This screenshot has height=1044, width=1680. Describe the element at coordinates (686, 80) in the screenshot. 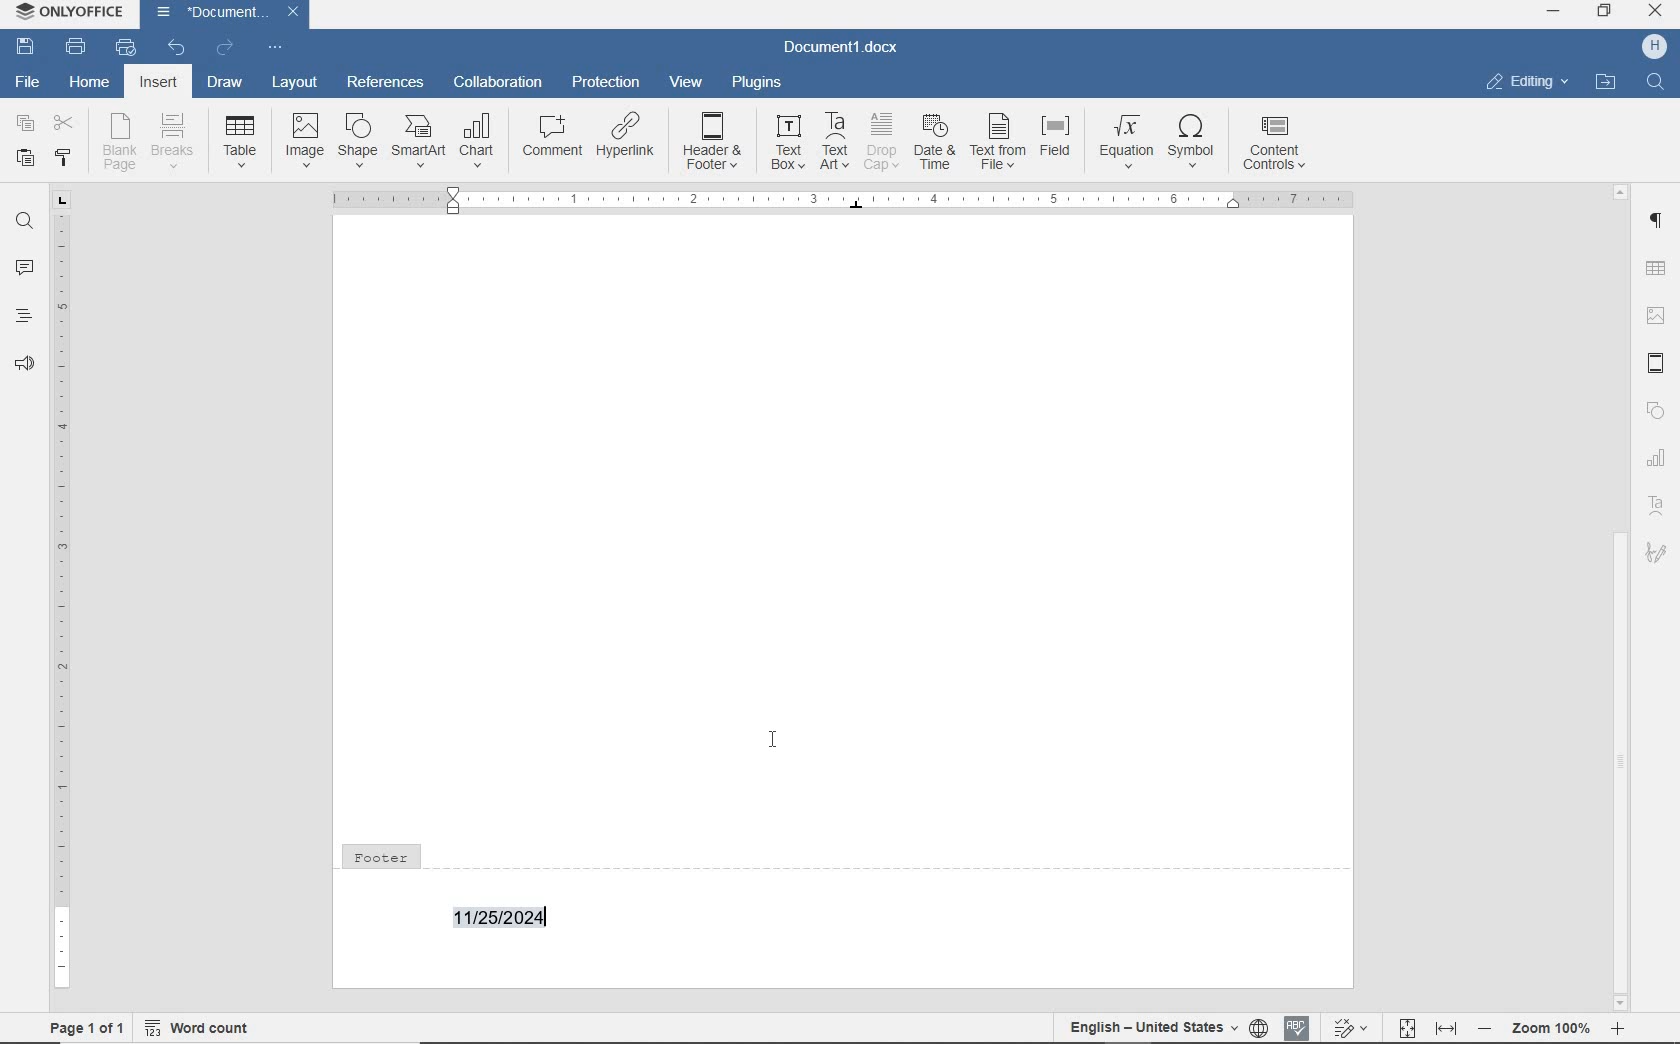

I see `view` at that location.